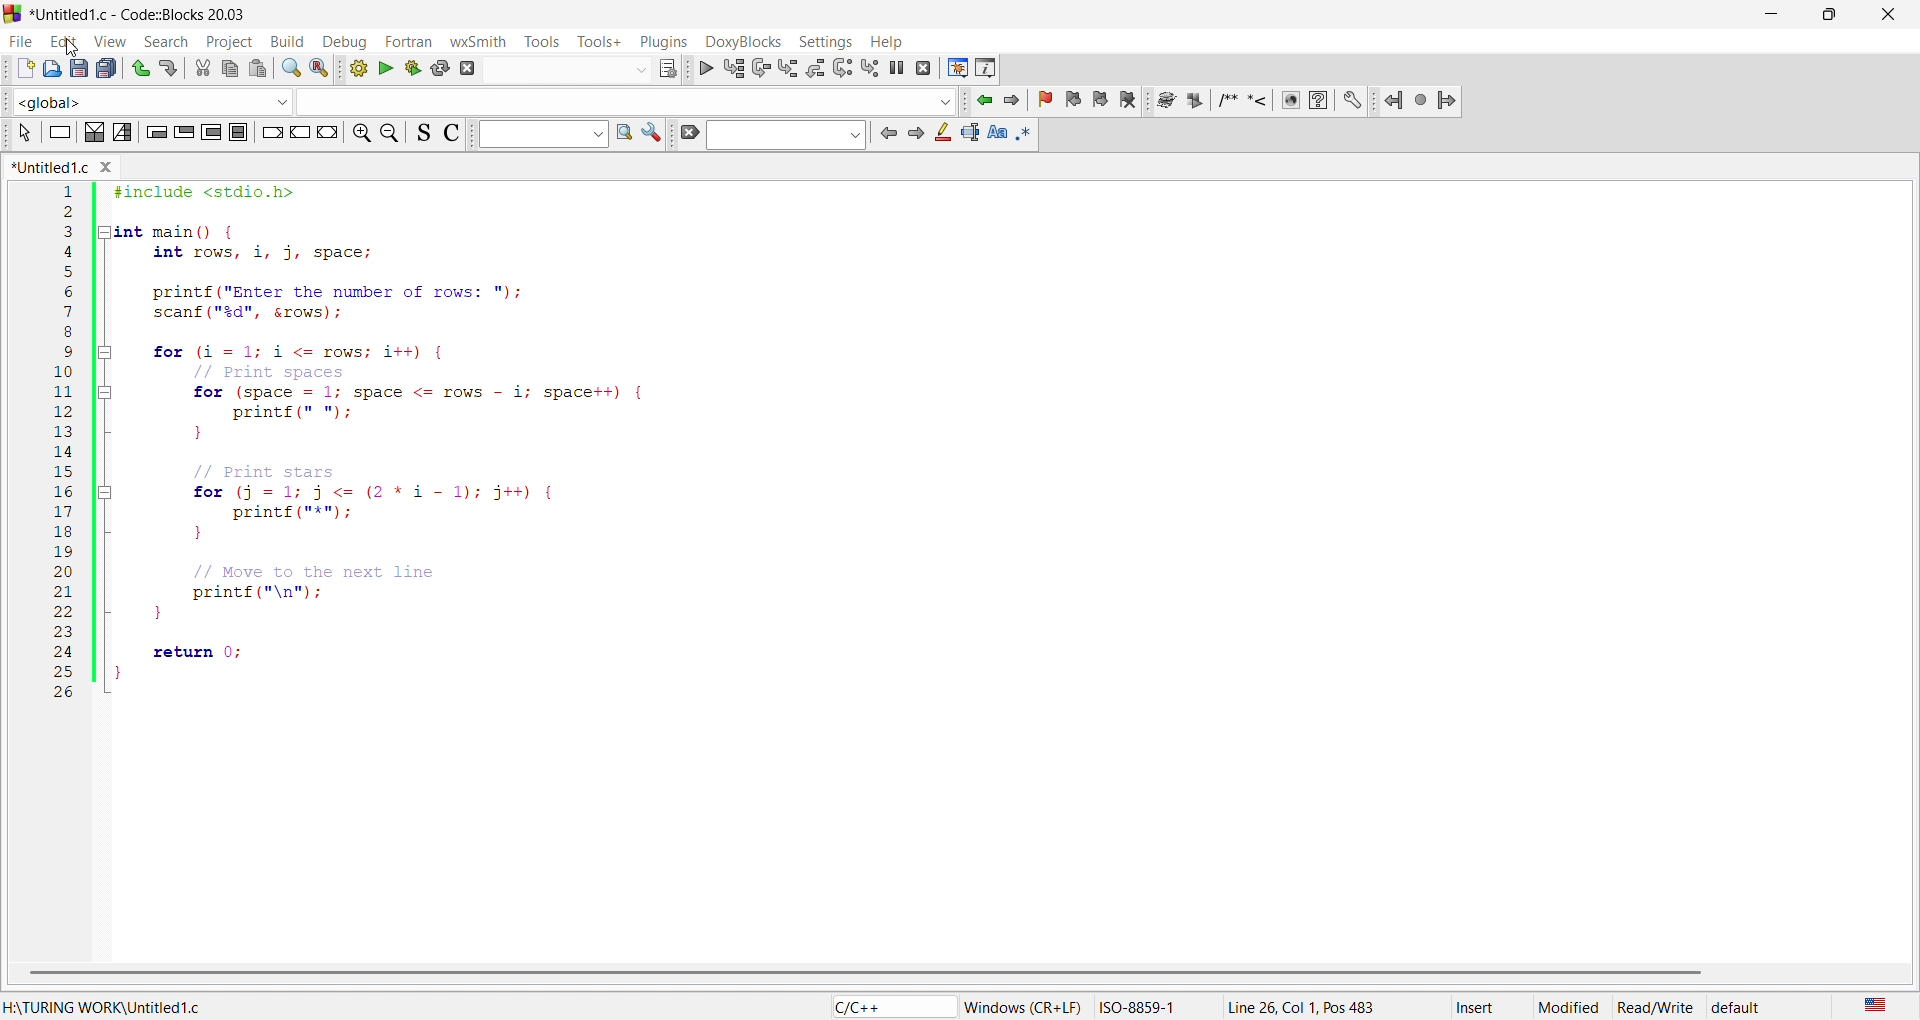 The image size is (1920, 1020). Describe the element at coordinates (137, 68) in the screenshot. I see `undo` at that location.